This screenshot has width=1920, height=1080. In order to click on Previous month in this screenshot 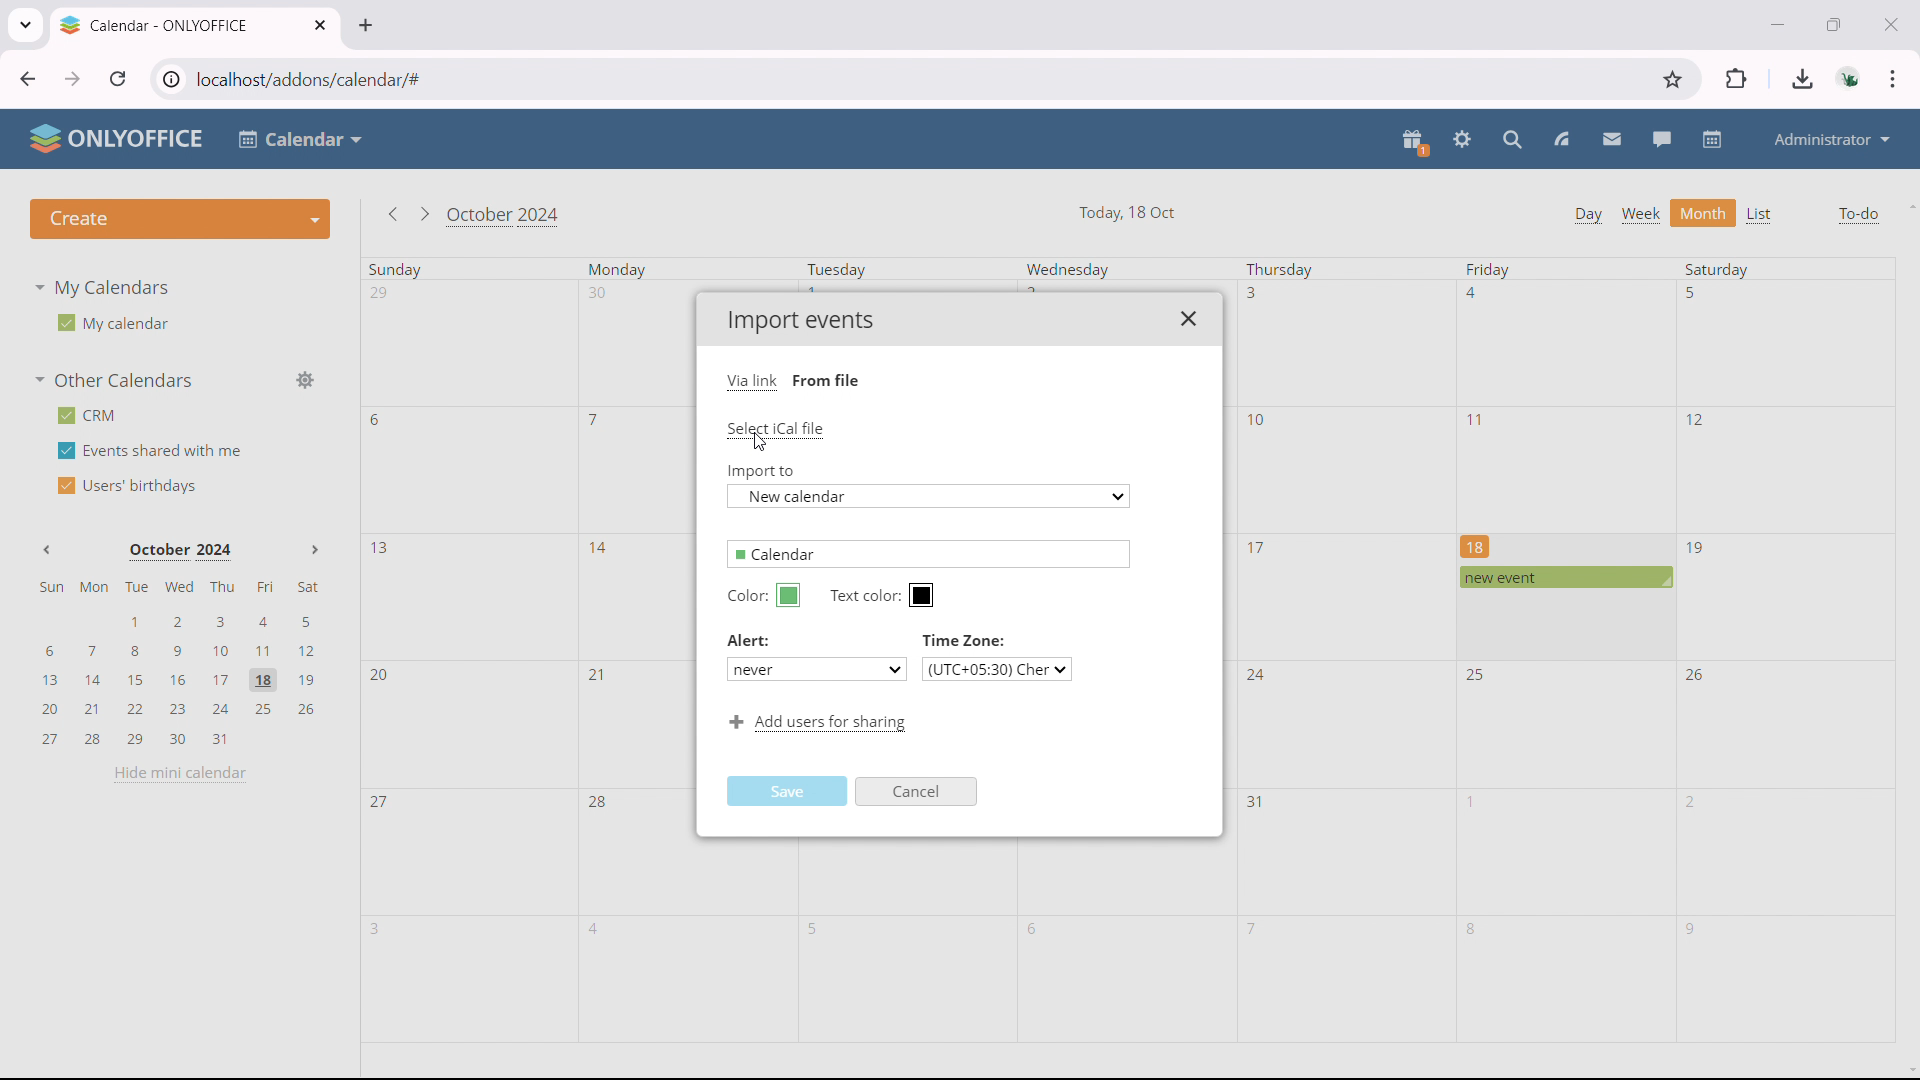, I will do `click(45, 551)`.